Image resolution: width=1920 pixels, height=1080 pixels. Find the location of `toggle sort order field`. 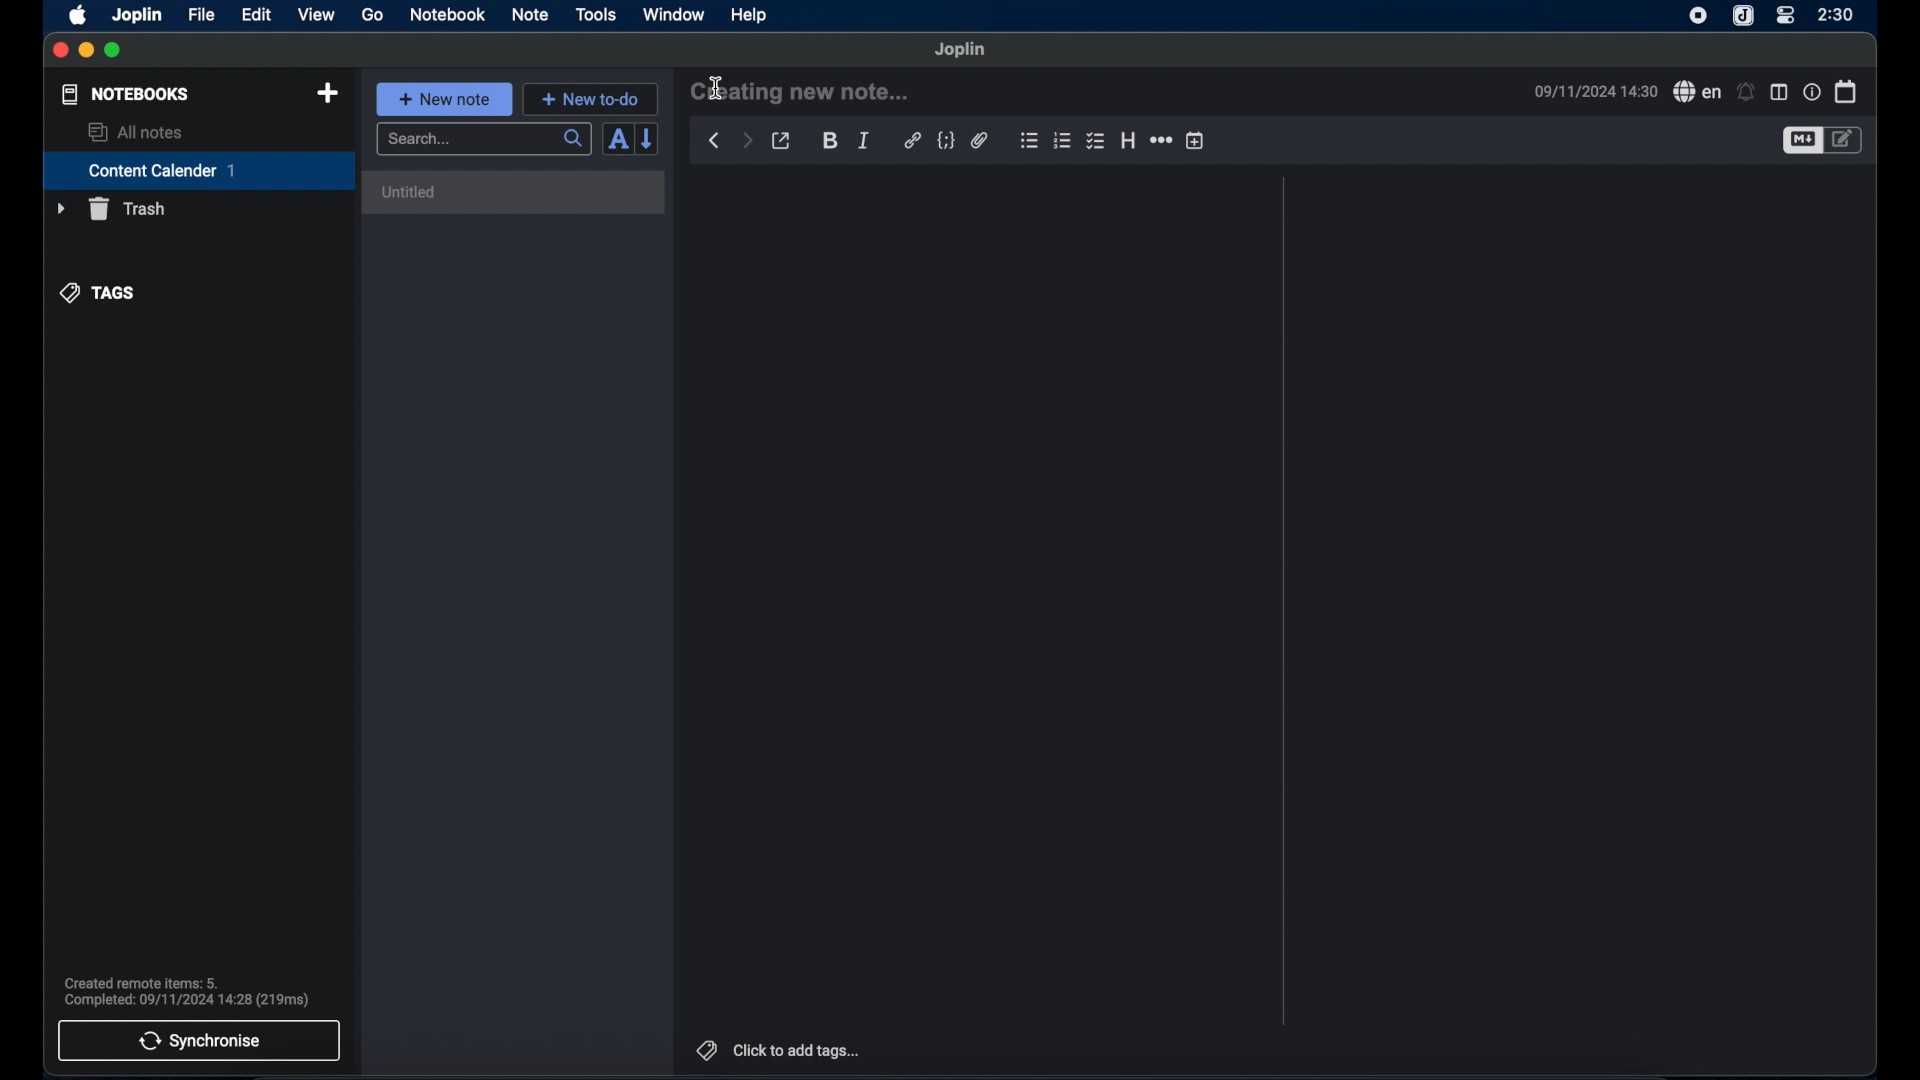

toggle sort order field is located at coordinates (617, 140).